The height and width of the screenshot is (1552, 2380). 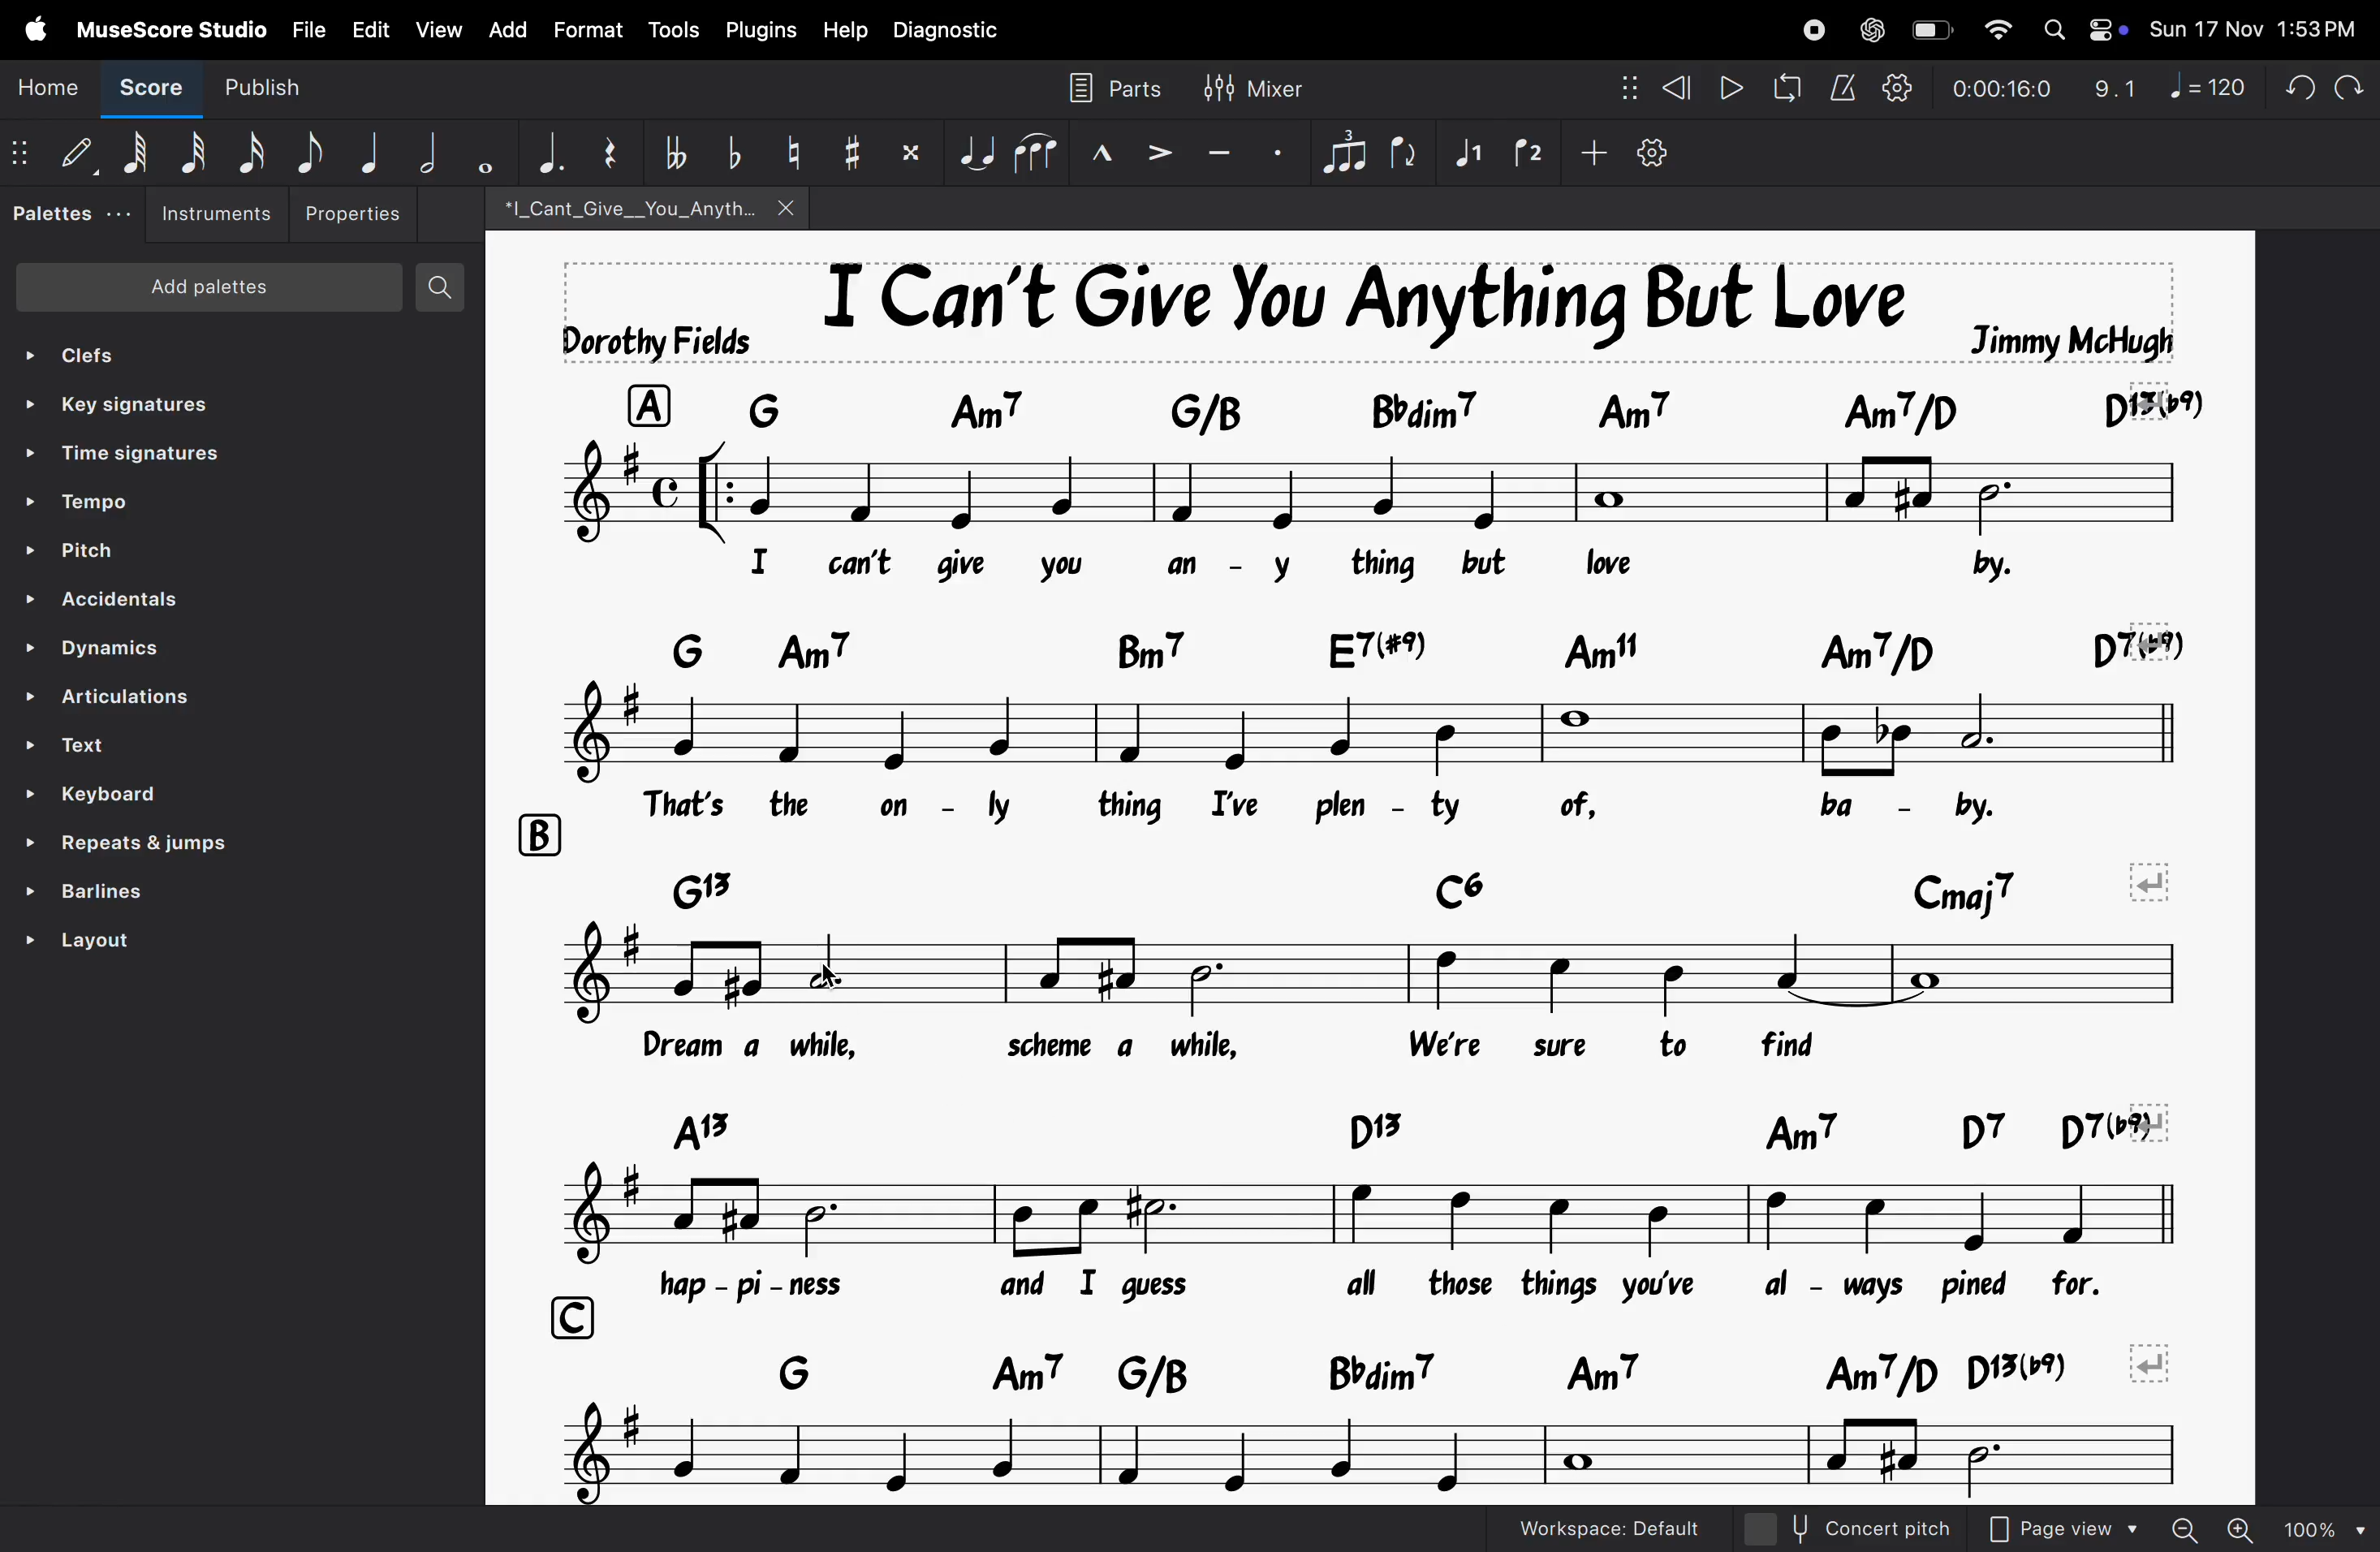 I want to click on playback settings, so click(x=1896, y=83).